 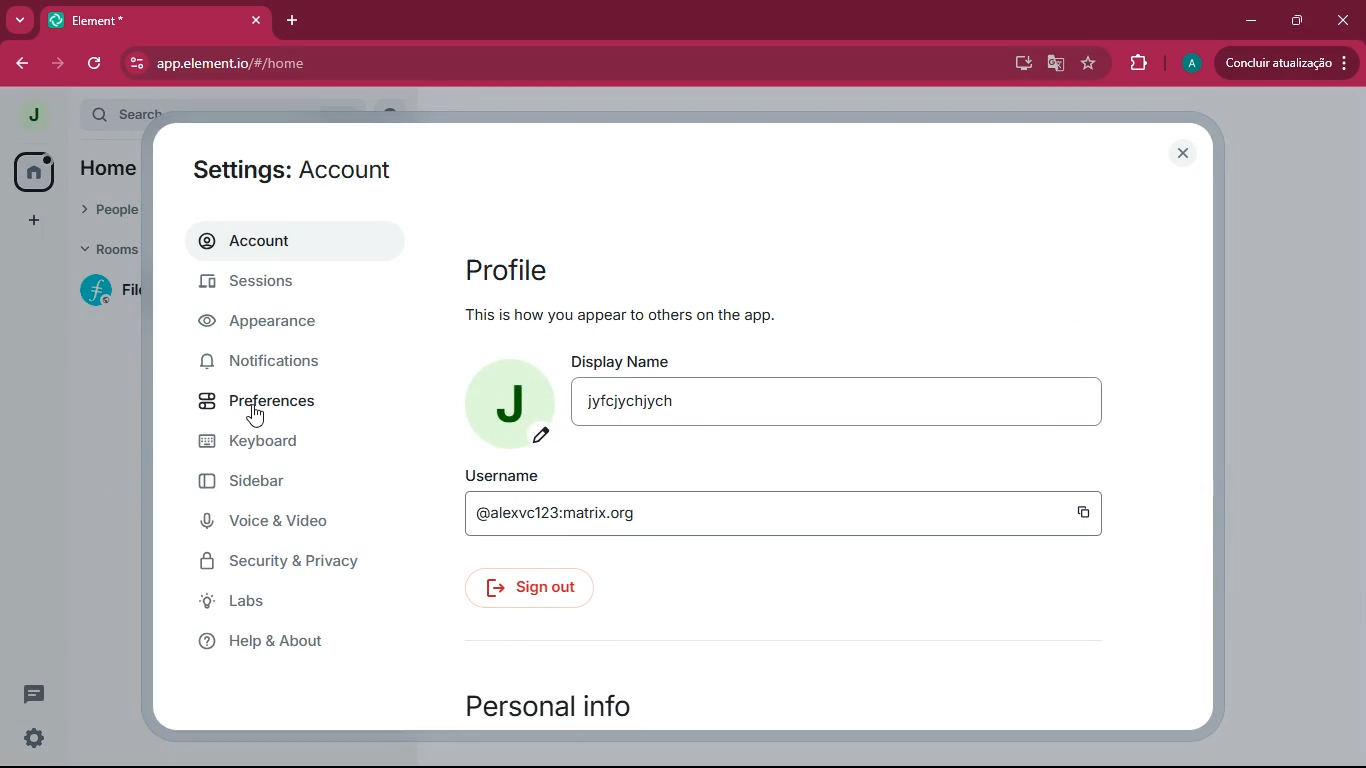 What do you see at coordinates (511, 404) in the screenshot?
I see `profile picture` at bounding box center [511, 404].